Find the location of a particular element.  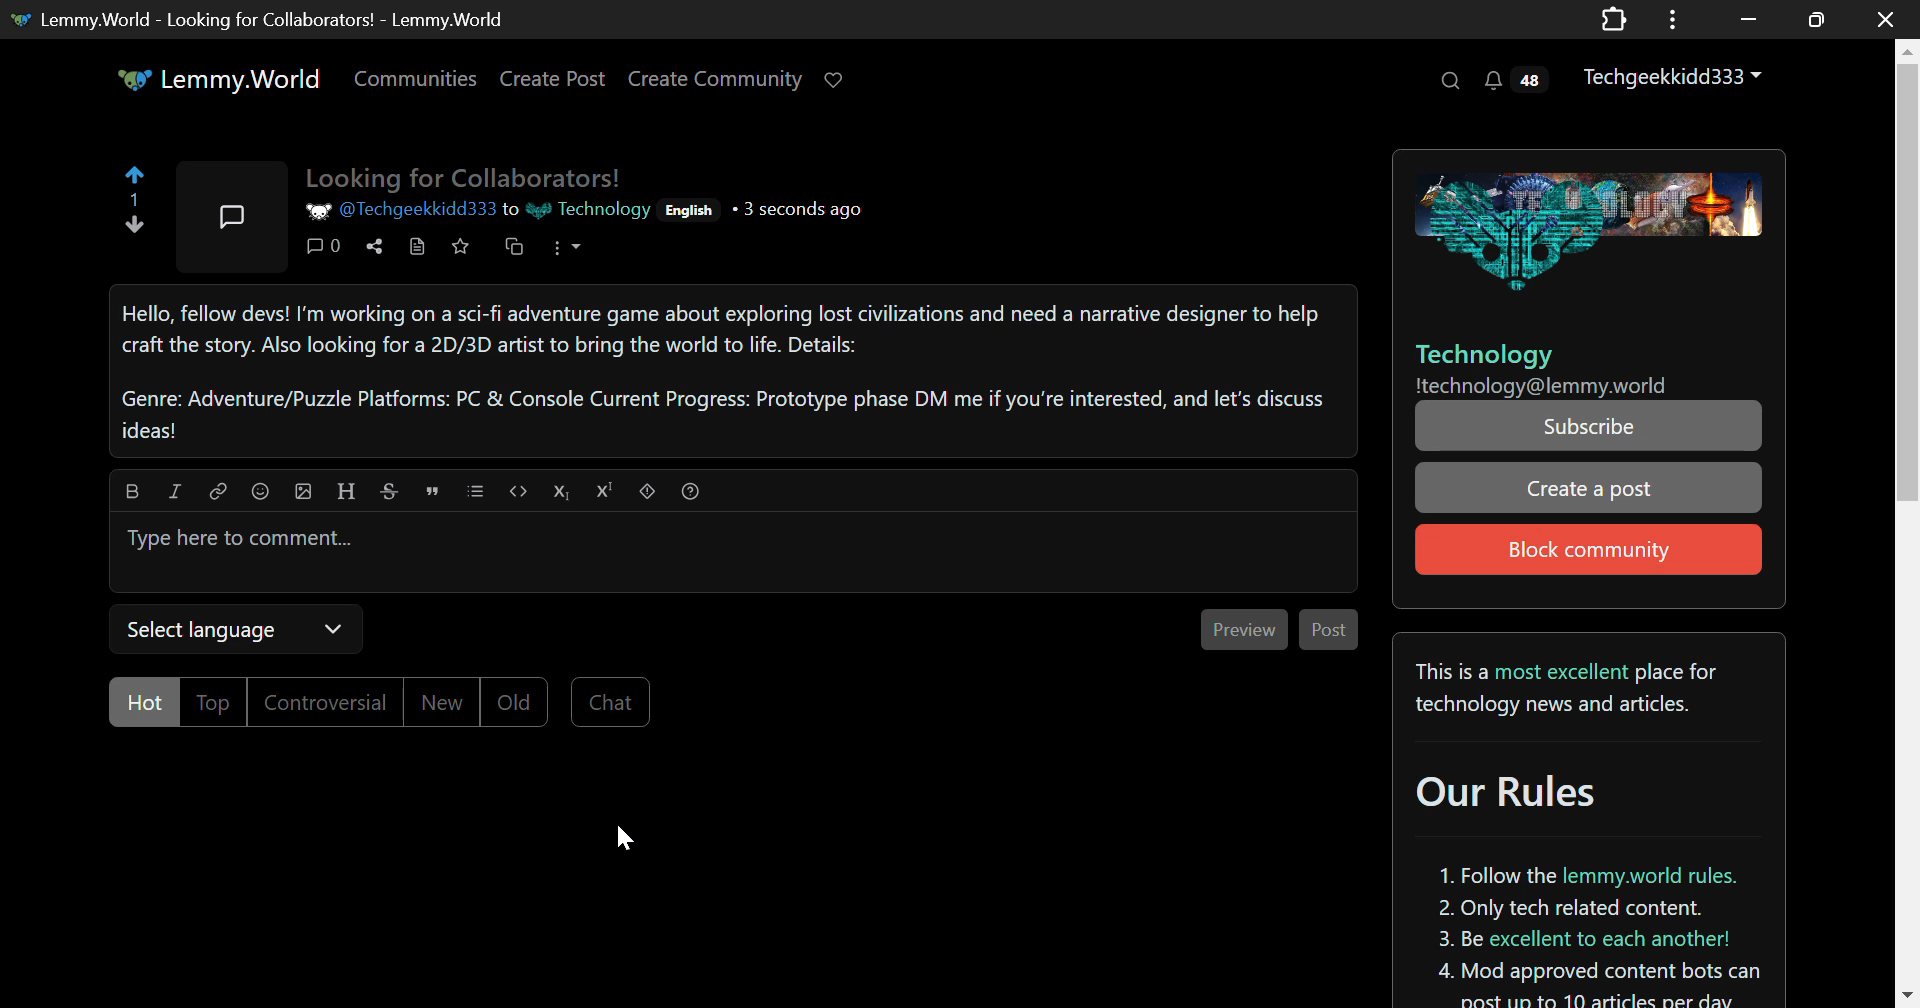

bold is located at coordinates (130, 489).